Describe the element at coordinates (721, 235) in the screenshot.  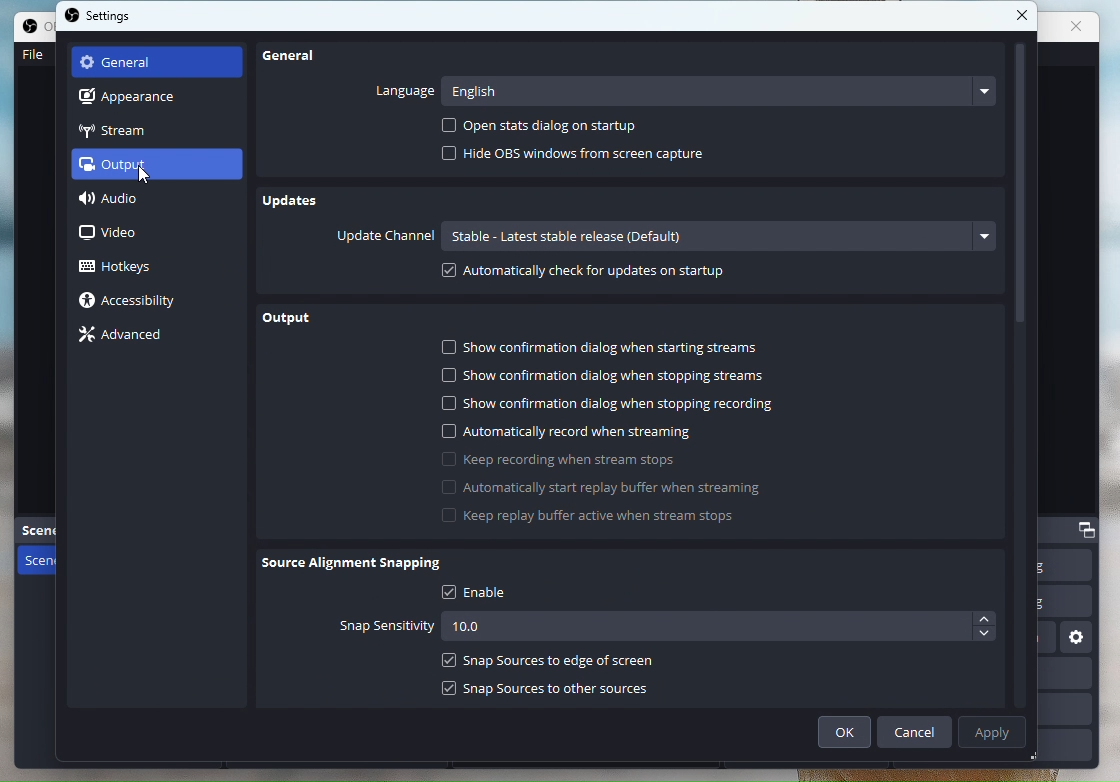
I see `Options bar` at that location.